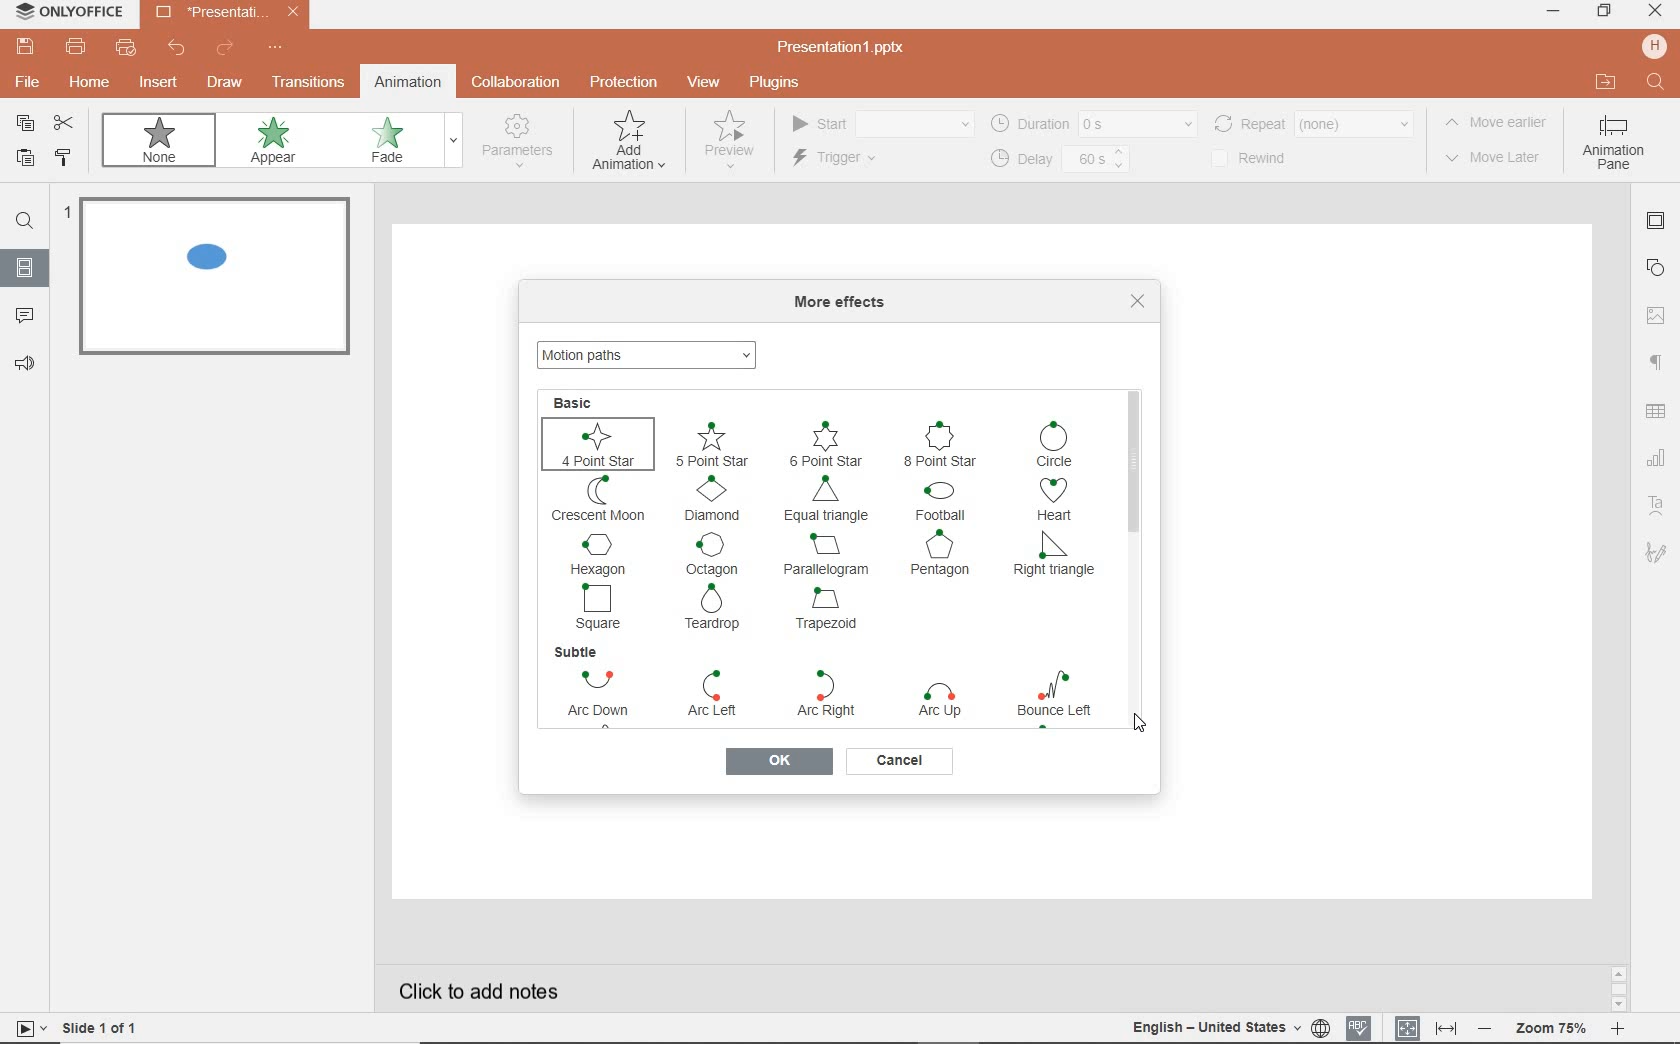 The image size is (1680, 1044). What do you see at coordinates (714, 499) in the screenshot?
I see `DIAMOND` at bounding box center [714, 499].